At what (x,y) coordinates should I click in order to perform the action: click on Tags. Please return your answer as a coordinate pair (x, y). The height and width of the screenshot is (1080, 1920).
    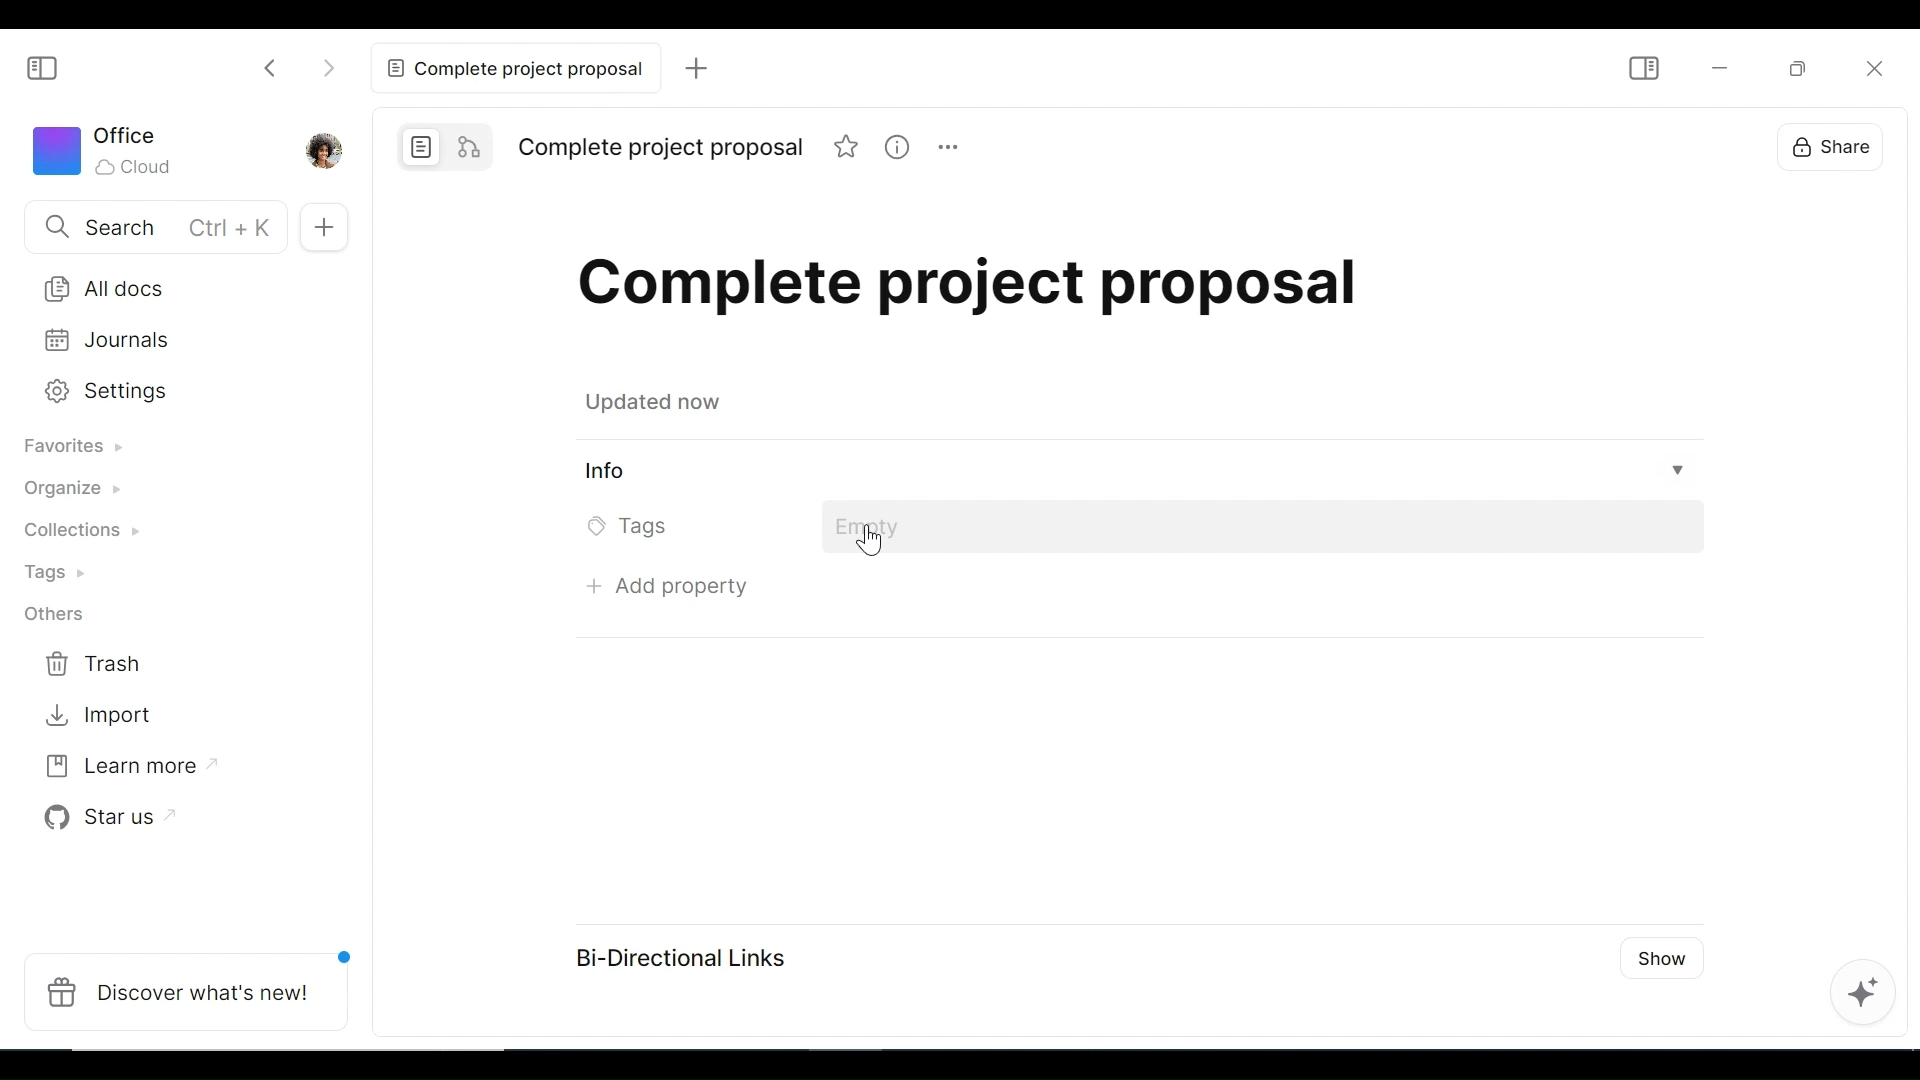
    Looking at the image, I should click on (65, 575).